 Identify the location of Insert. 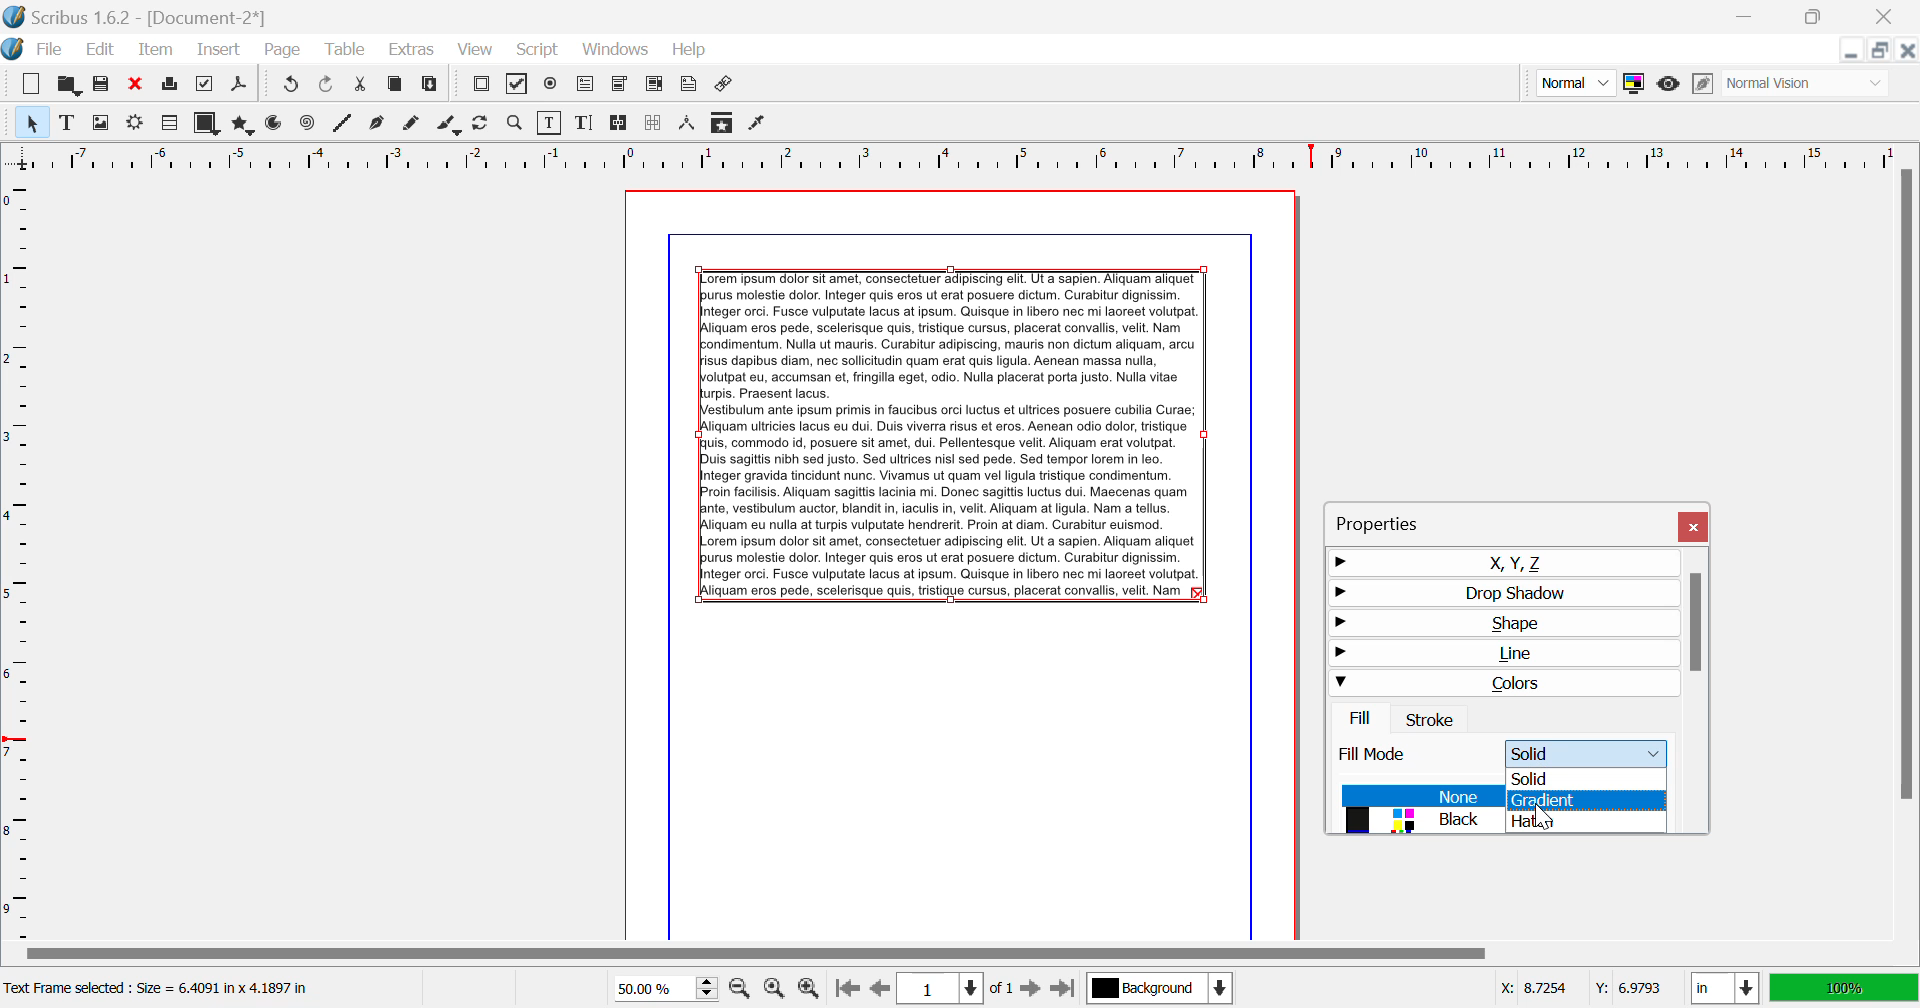
(220, 51).